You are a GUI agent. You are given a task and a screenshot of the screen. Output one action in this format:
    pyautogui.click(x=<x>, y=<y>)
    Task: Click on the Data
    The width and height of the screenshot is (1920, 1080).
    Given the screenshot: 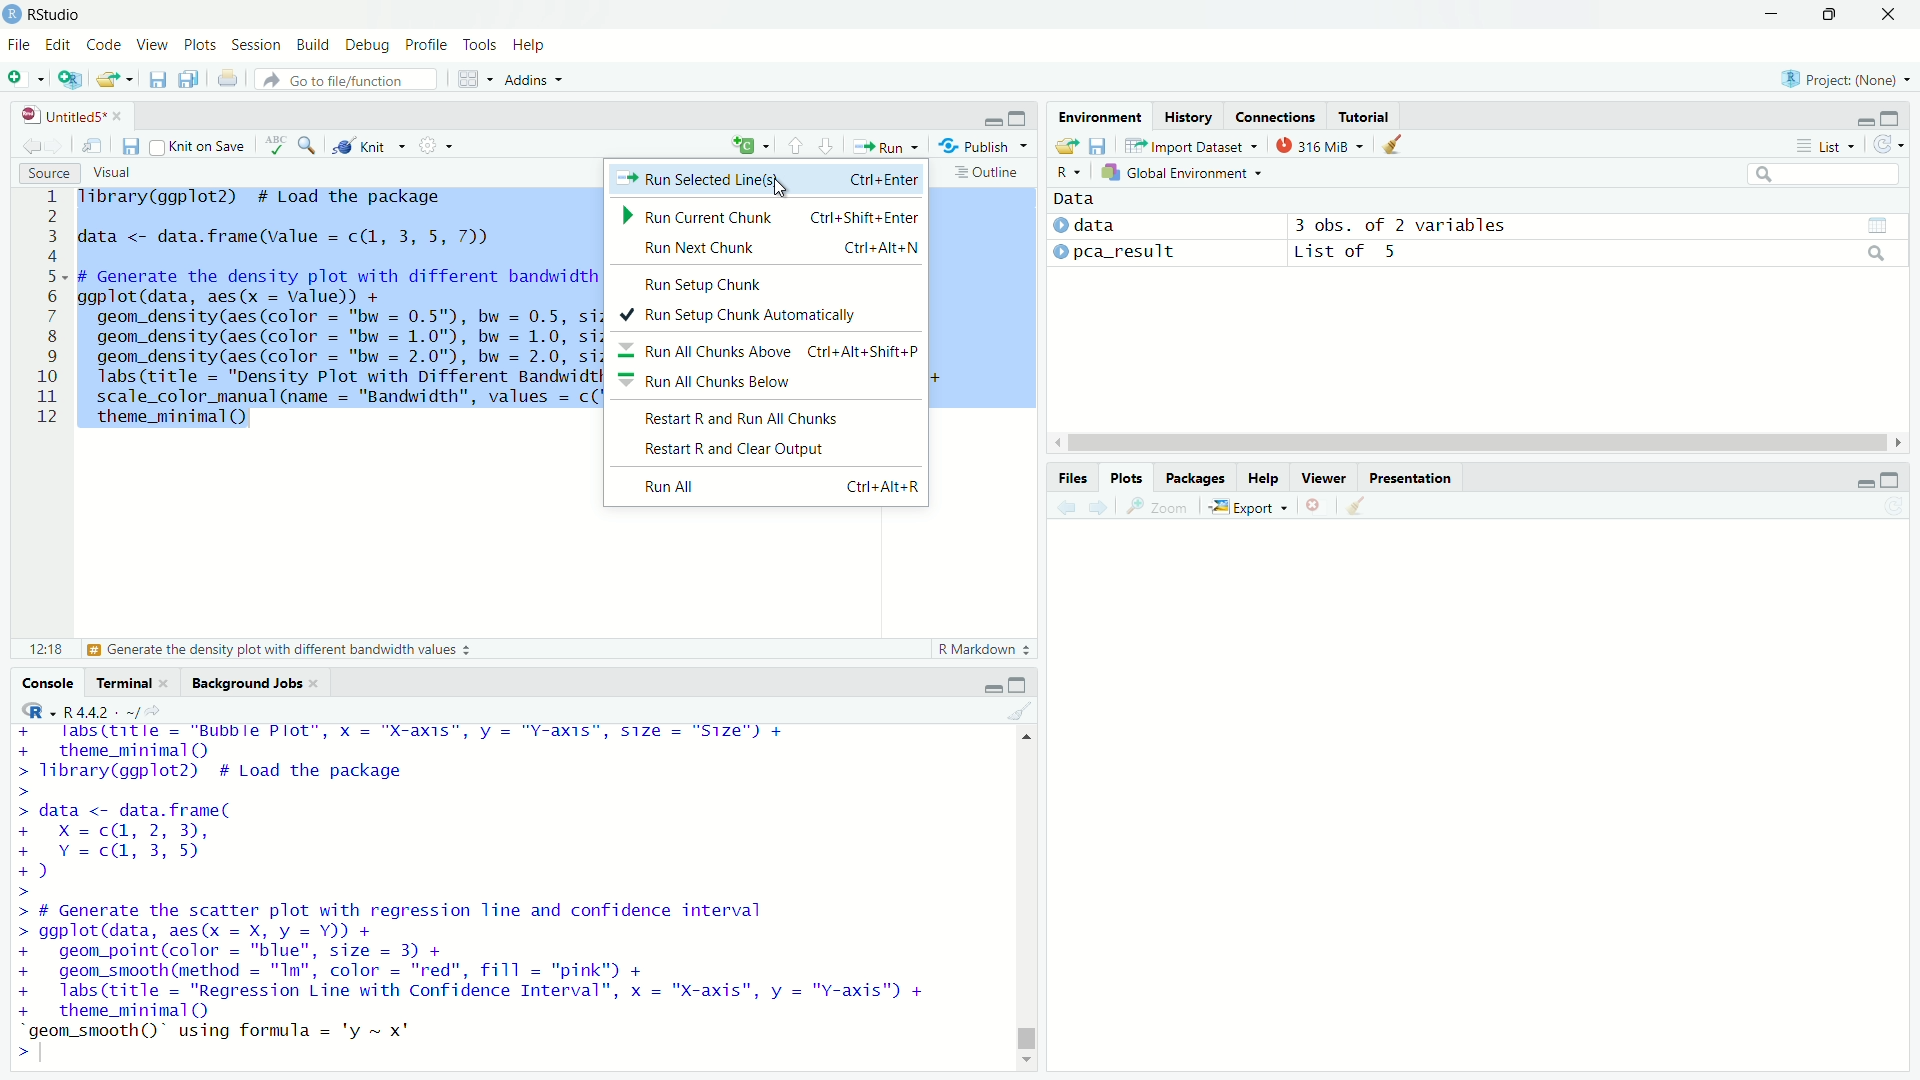 What is the action you would take?
    pyautogui.click(x=1075, y=199)
    